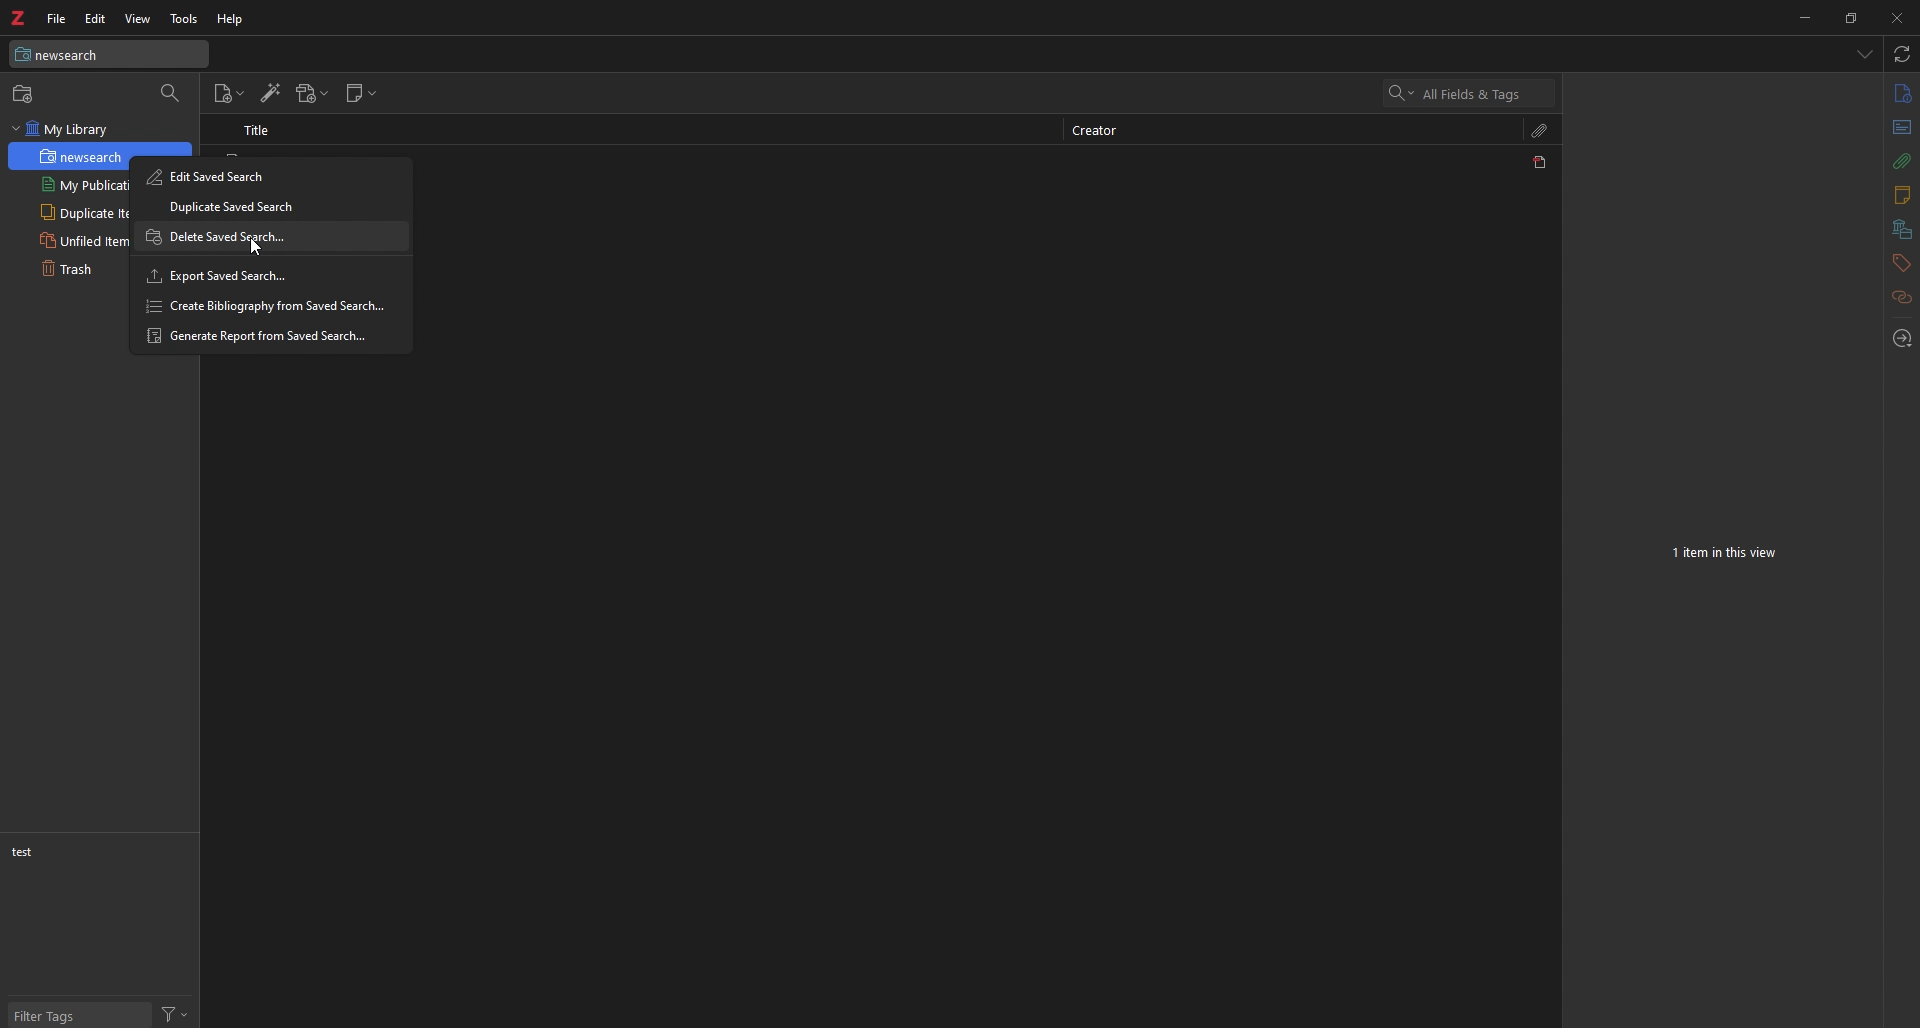 This screenshot has width=1920, height=1028. What do you see at coordinates (1898, 164) in the screenshot?
I see `Attachments` at bounding box center [1898, 164].